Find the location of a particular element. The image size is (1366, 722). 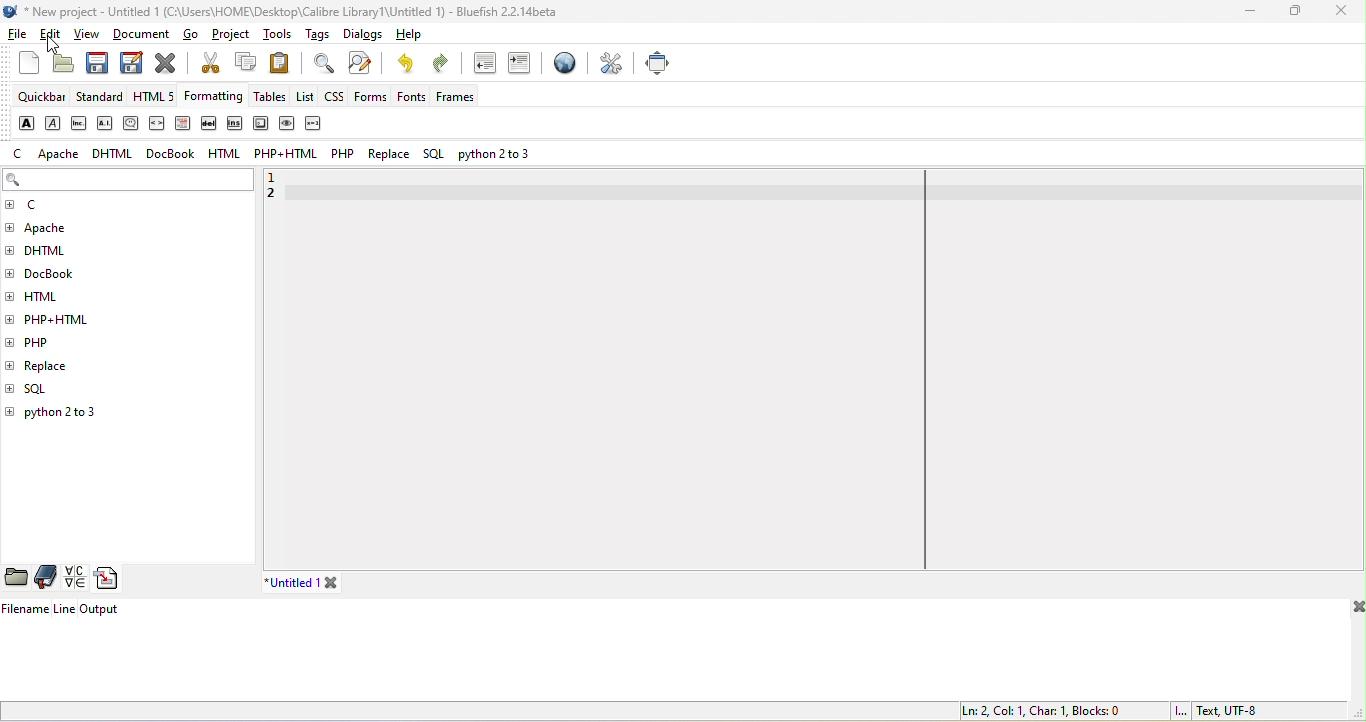

2 is located at coordinates (276, 198).